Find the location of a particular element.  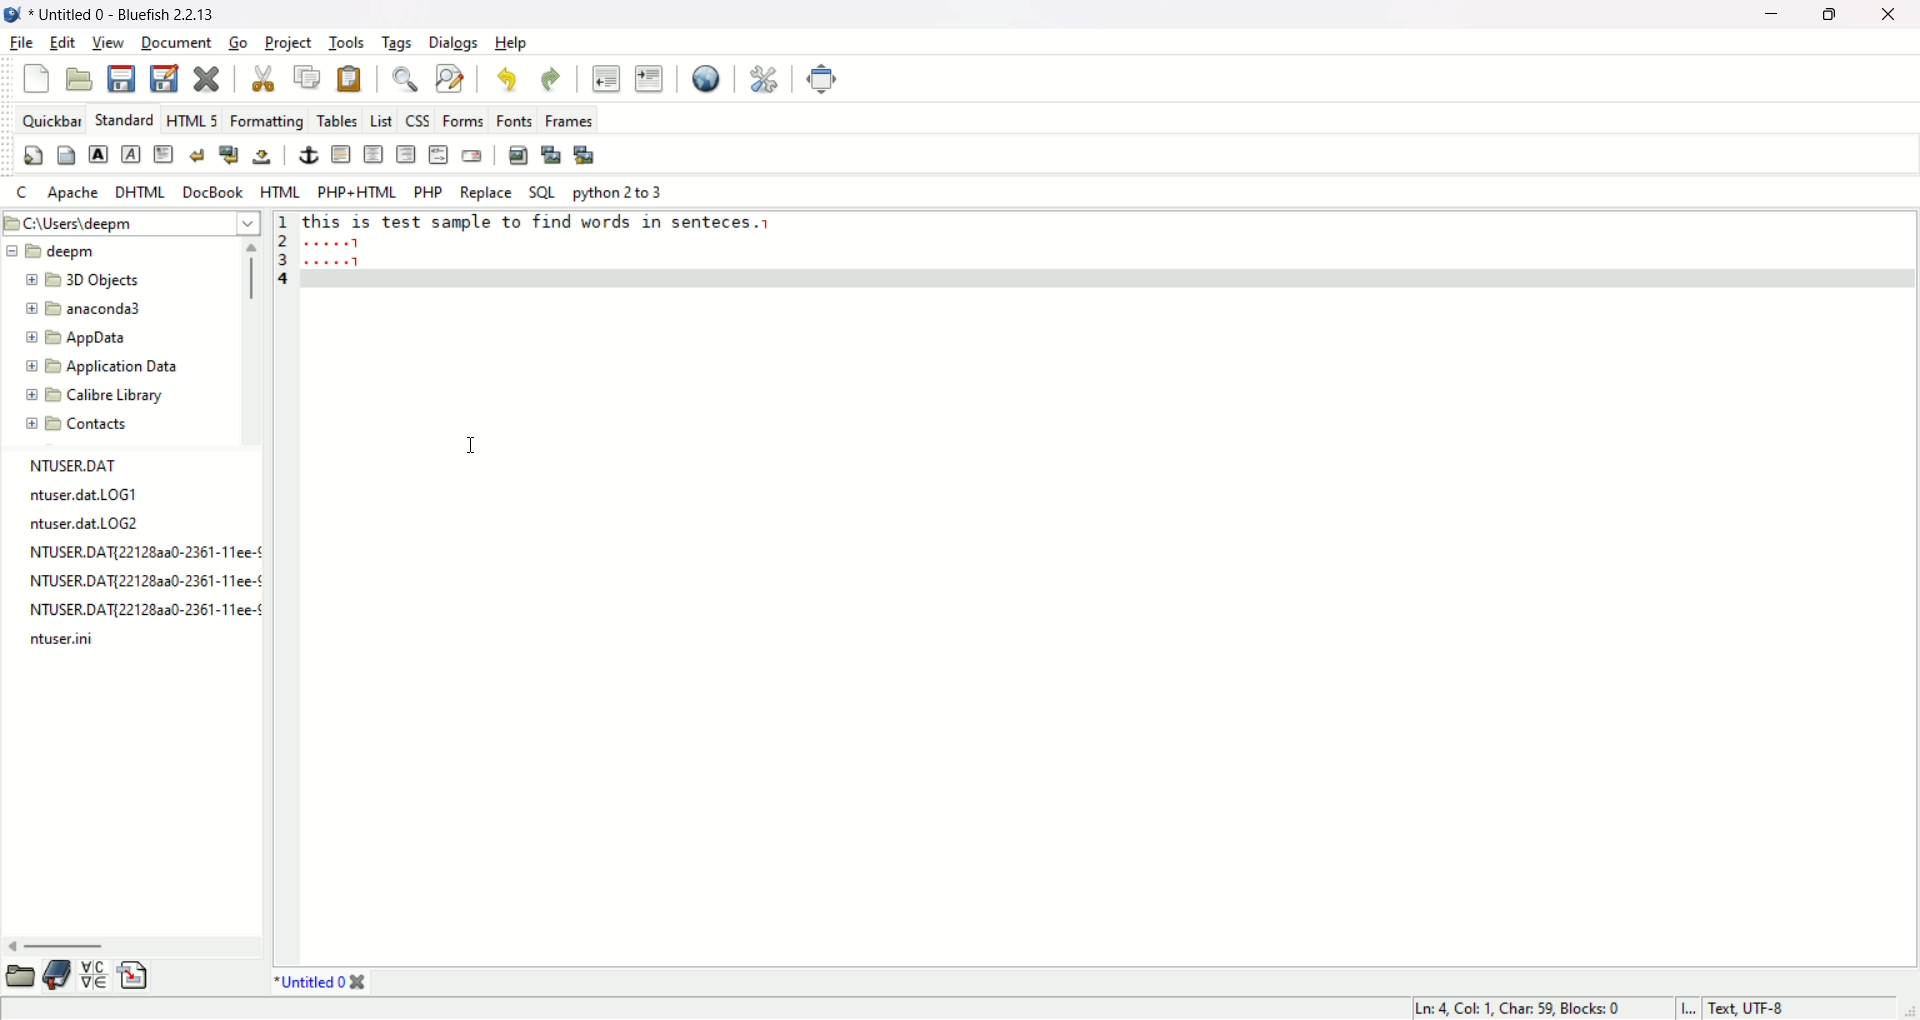

snippets is located at coordinates (134, 977).